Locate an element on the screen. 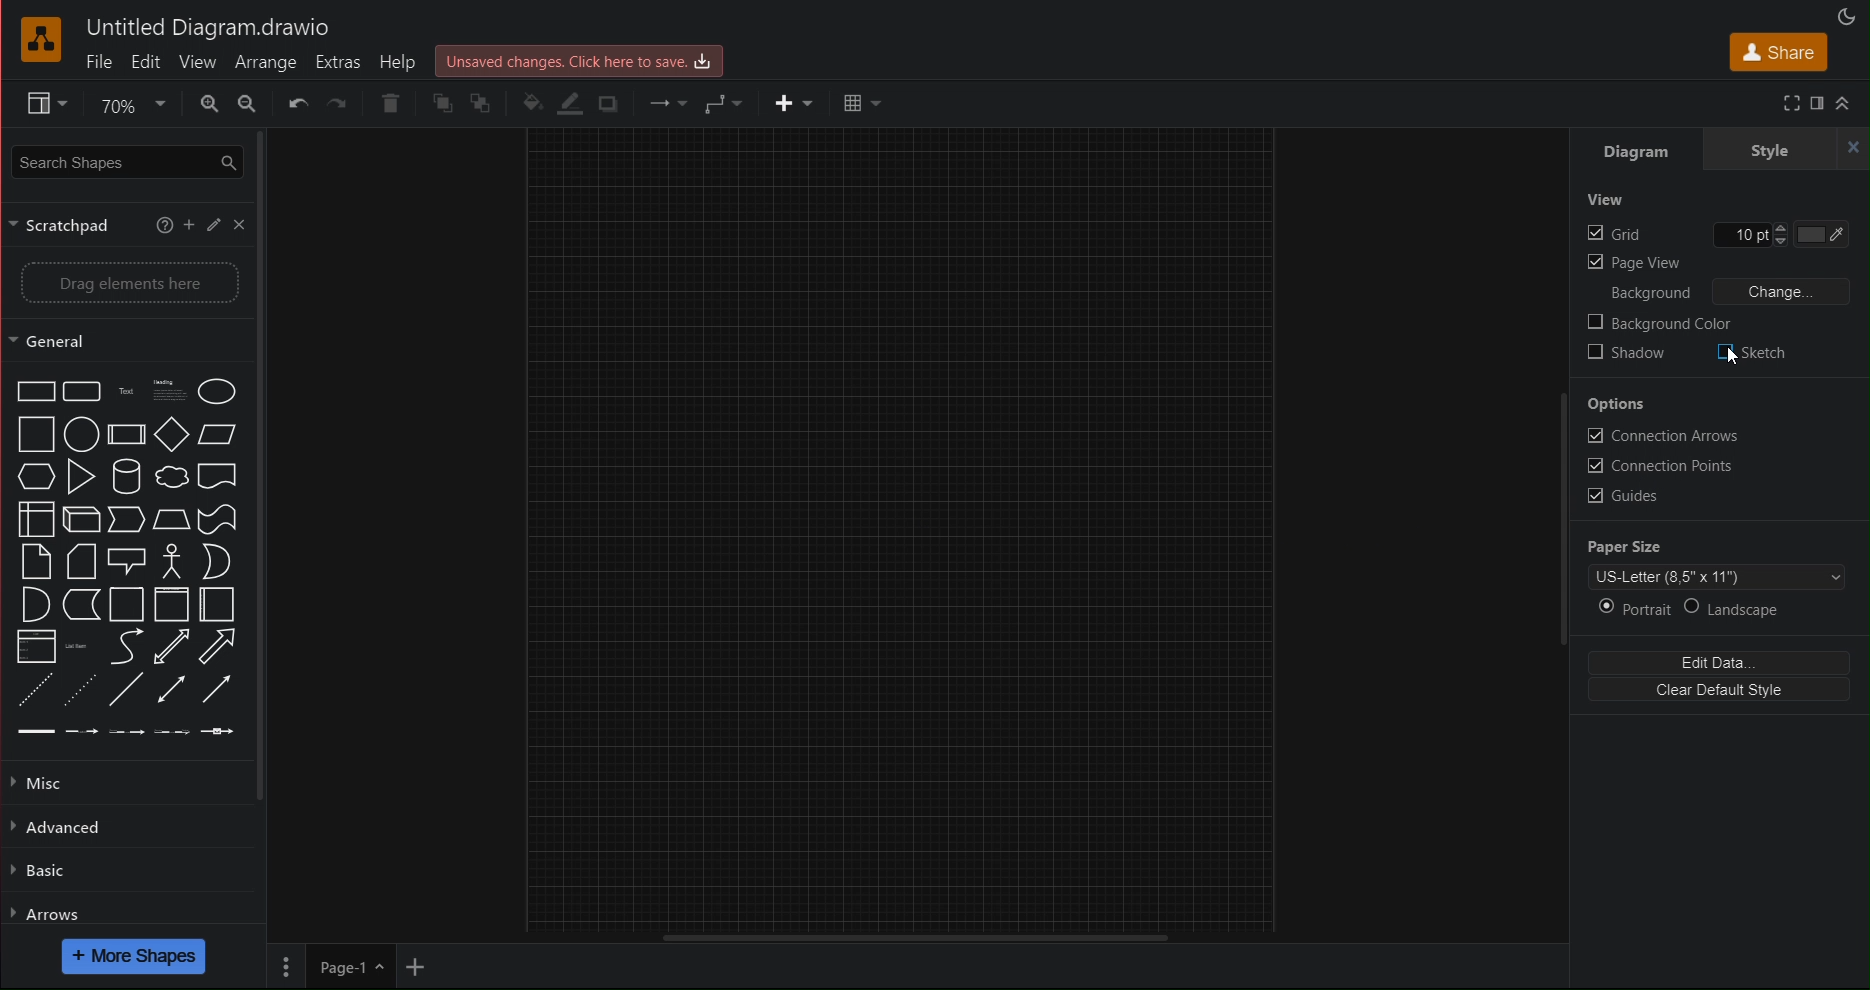  Clear Default Style is located at coordinates (1724, 696).